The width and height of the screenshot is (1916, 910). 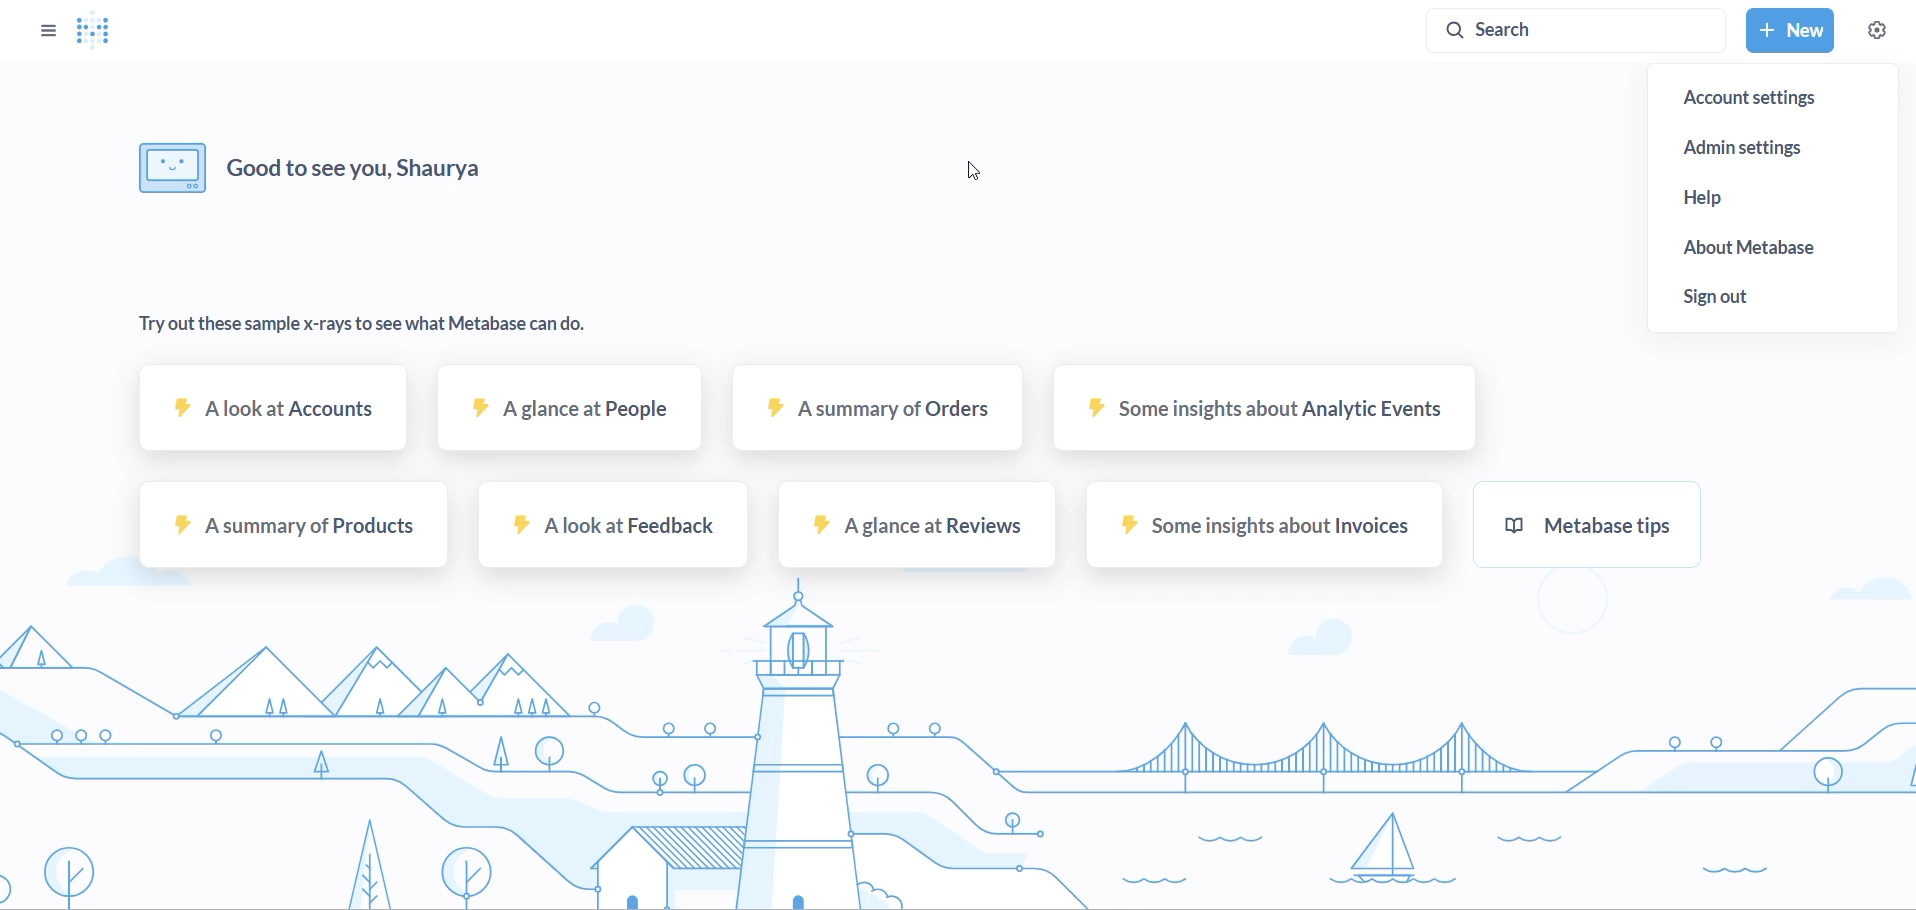 What do you see at coordinates (566, 420) in the screenshot?
I see `a glance at people sample` at bounding box center [566, 420].